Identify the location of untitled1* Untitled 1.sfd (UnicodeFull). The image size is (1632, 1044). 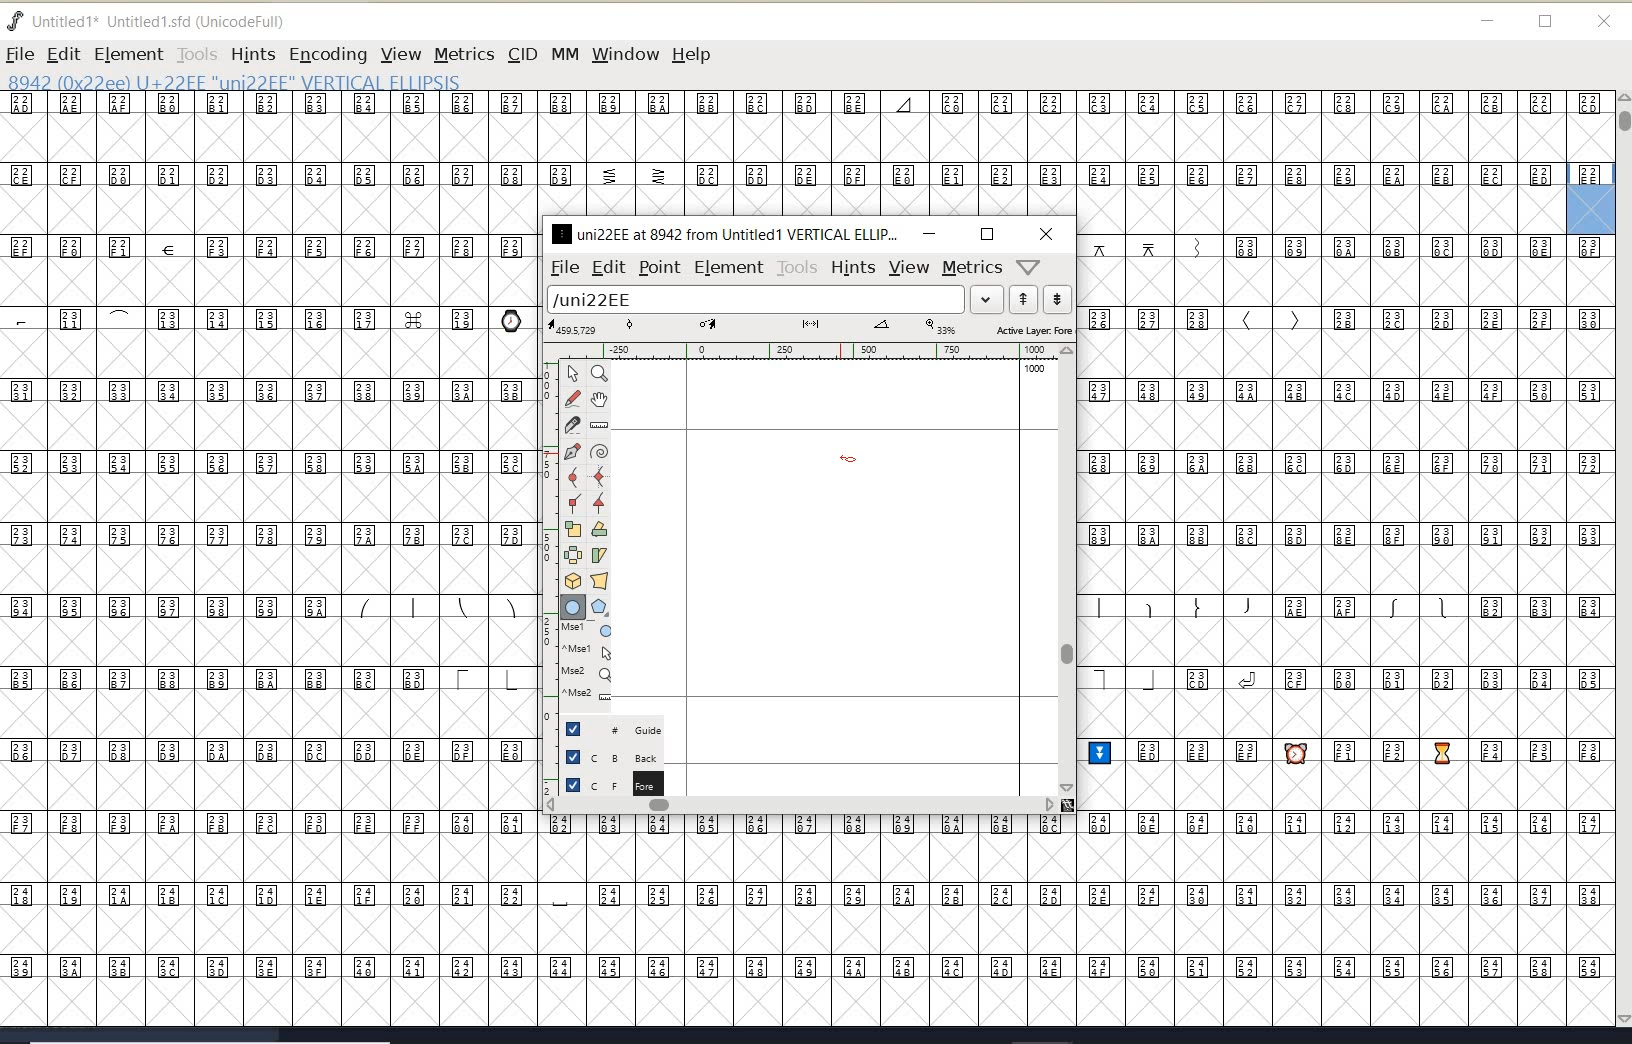
(168, 19).